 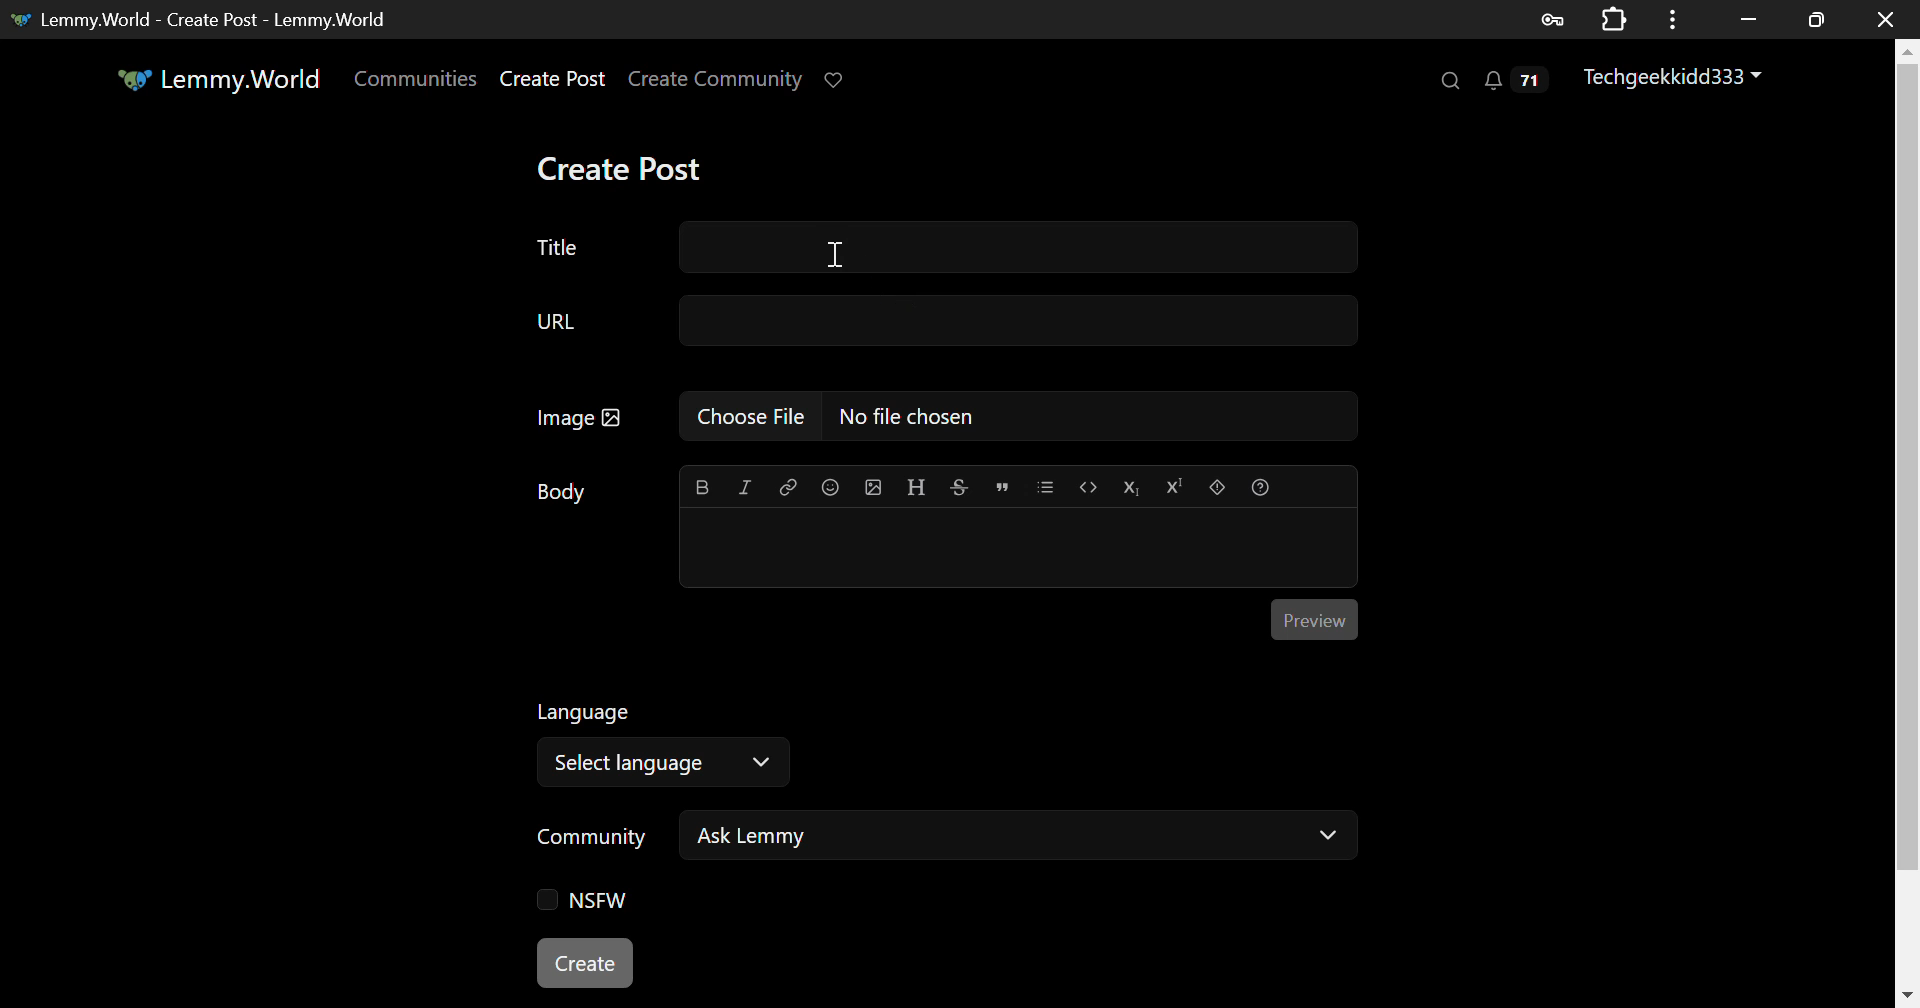 What do you see at coordinates (1129, 487) in the screenshot?
I see `Subscript` at bounding box center [1129, 487].